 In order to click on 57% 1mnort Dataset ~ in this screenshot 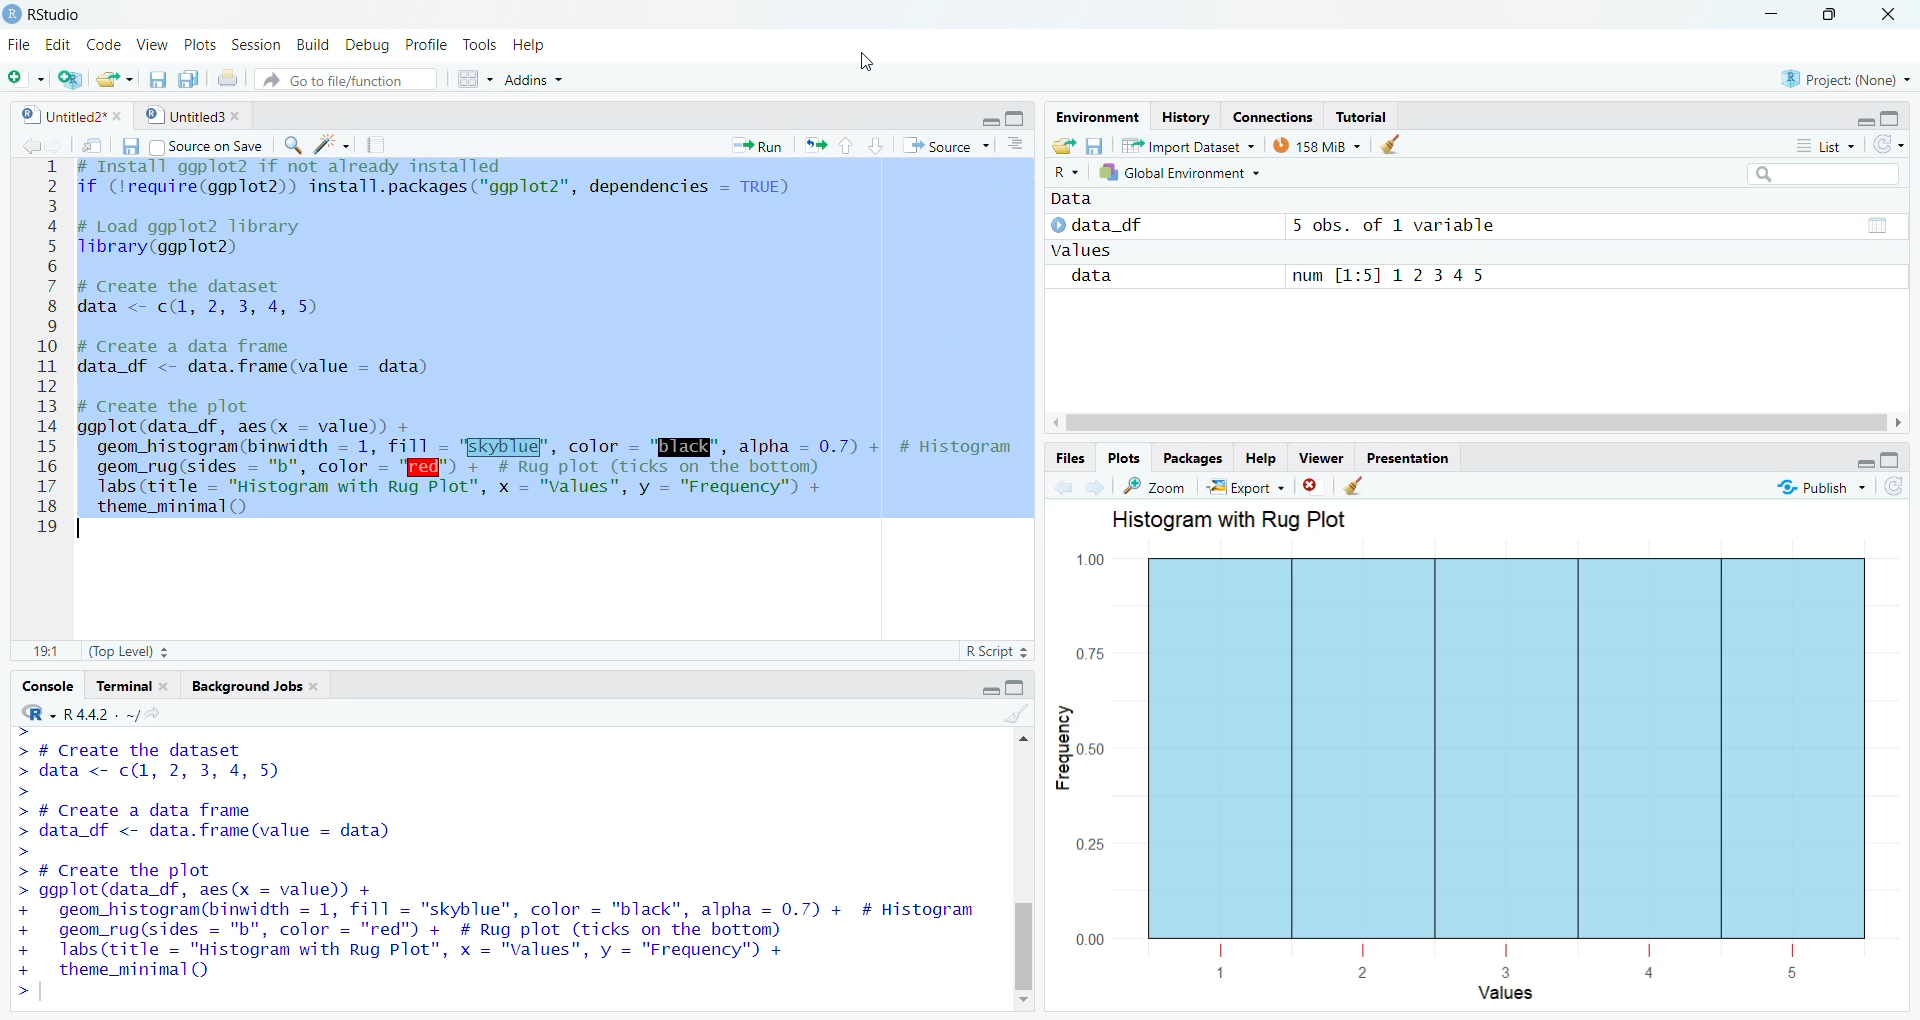, I will do `click(1183, 143)`.